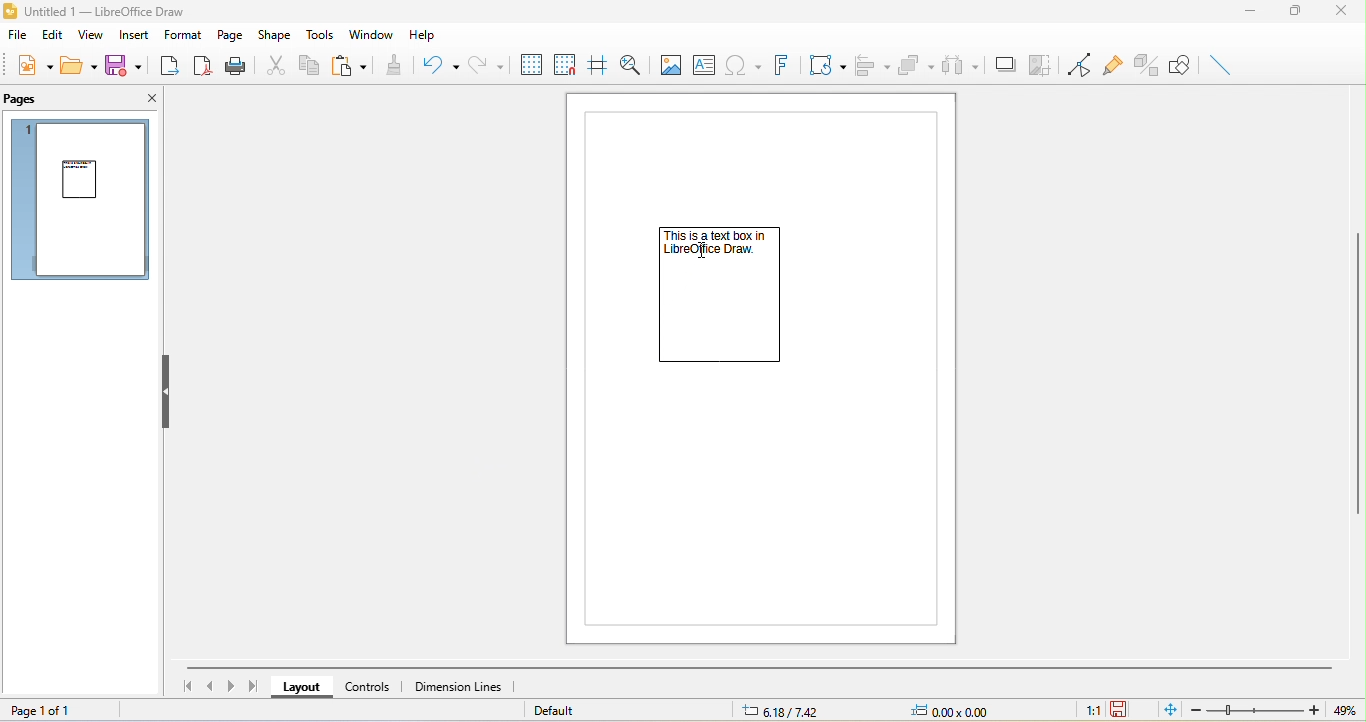  Describe the element at coordinates (463, 687) in the screenshot. I see `dimension lines` at that location.